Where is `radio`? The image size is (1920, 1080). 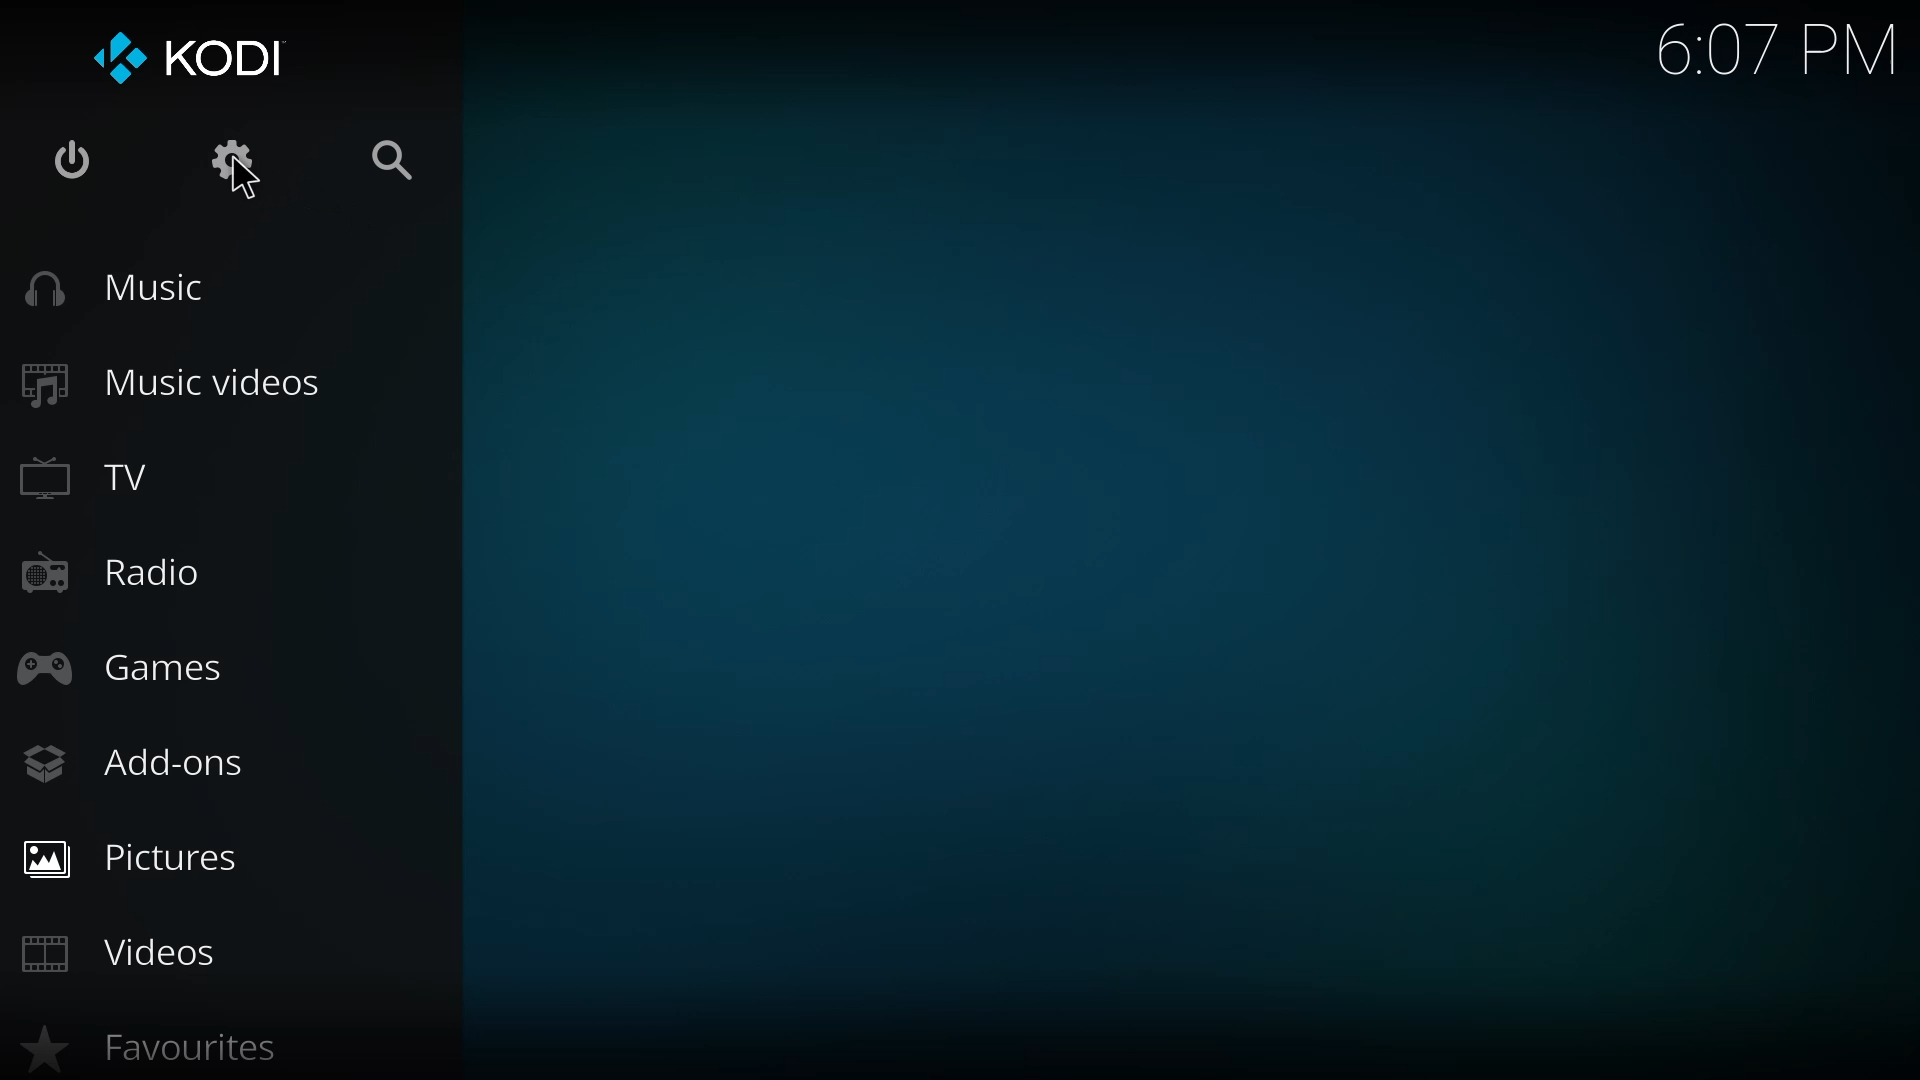
radio is located at coordinates (110, 574).